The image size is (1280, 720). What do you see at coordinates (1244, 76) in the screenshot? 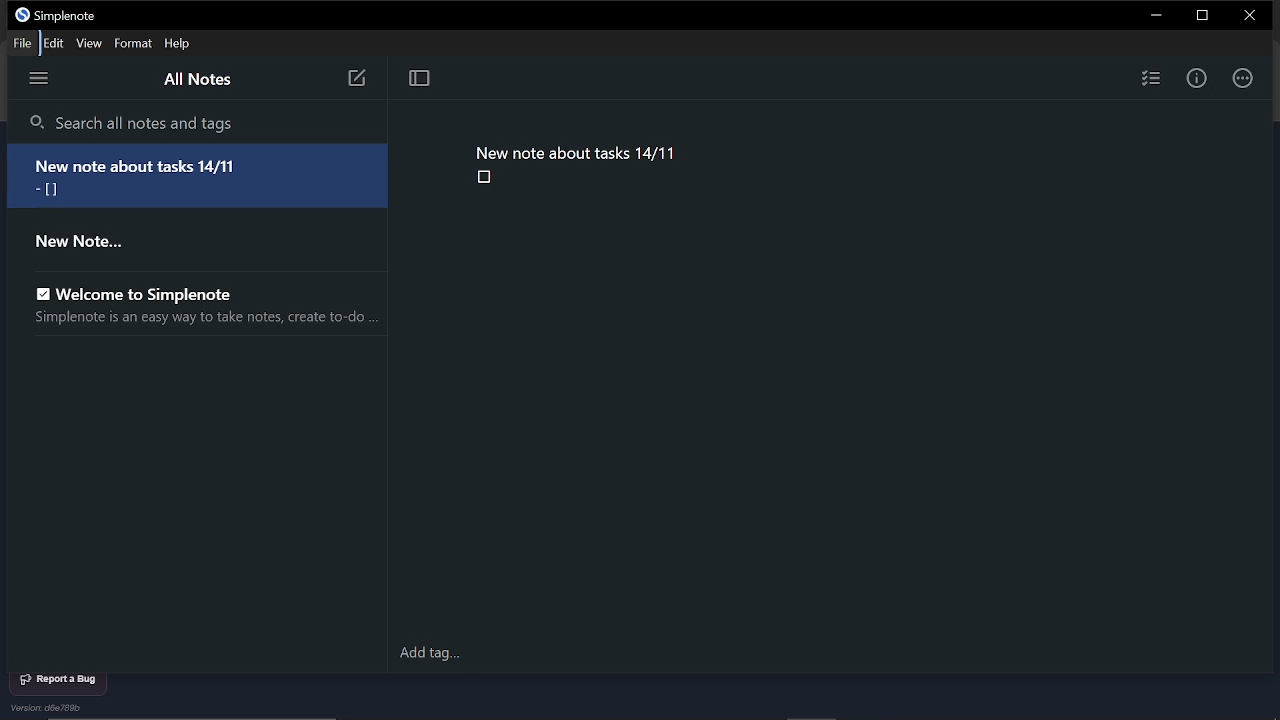
I see `Actions` at bounding box center [1244, 76].